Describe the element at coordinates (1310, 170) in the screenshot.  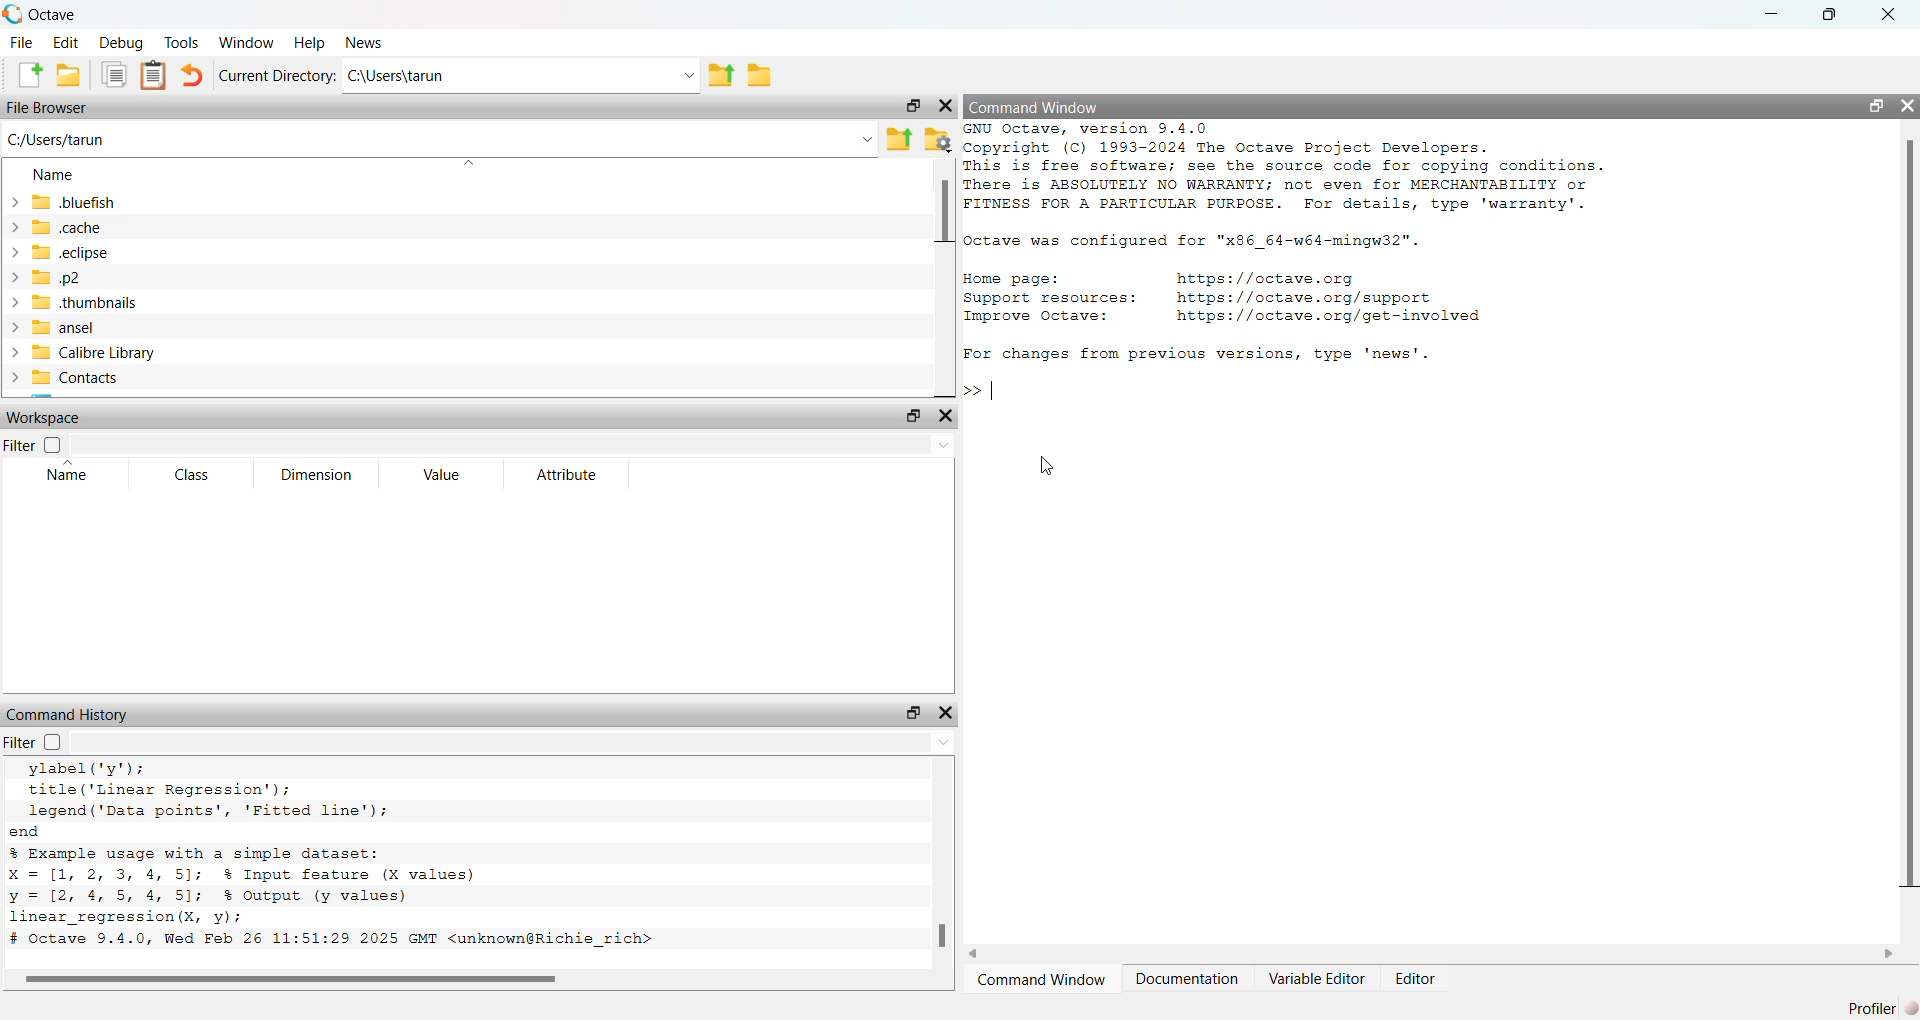
I see `details of octave version and copyright` at that location.